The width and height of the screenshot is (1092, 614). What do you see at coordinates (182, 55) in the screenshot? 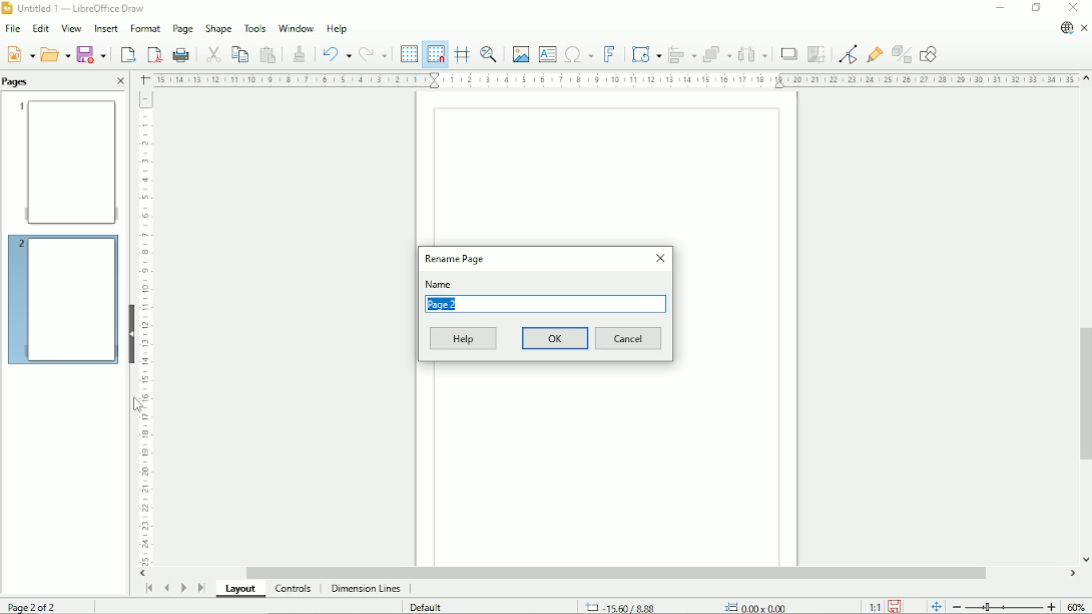
I see `Print` at bounding box center [182, 55].